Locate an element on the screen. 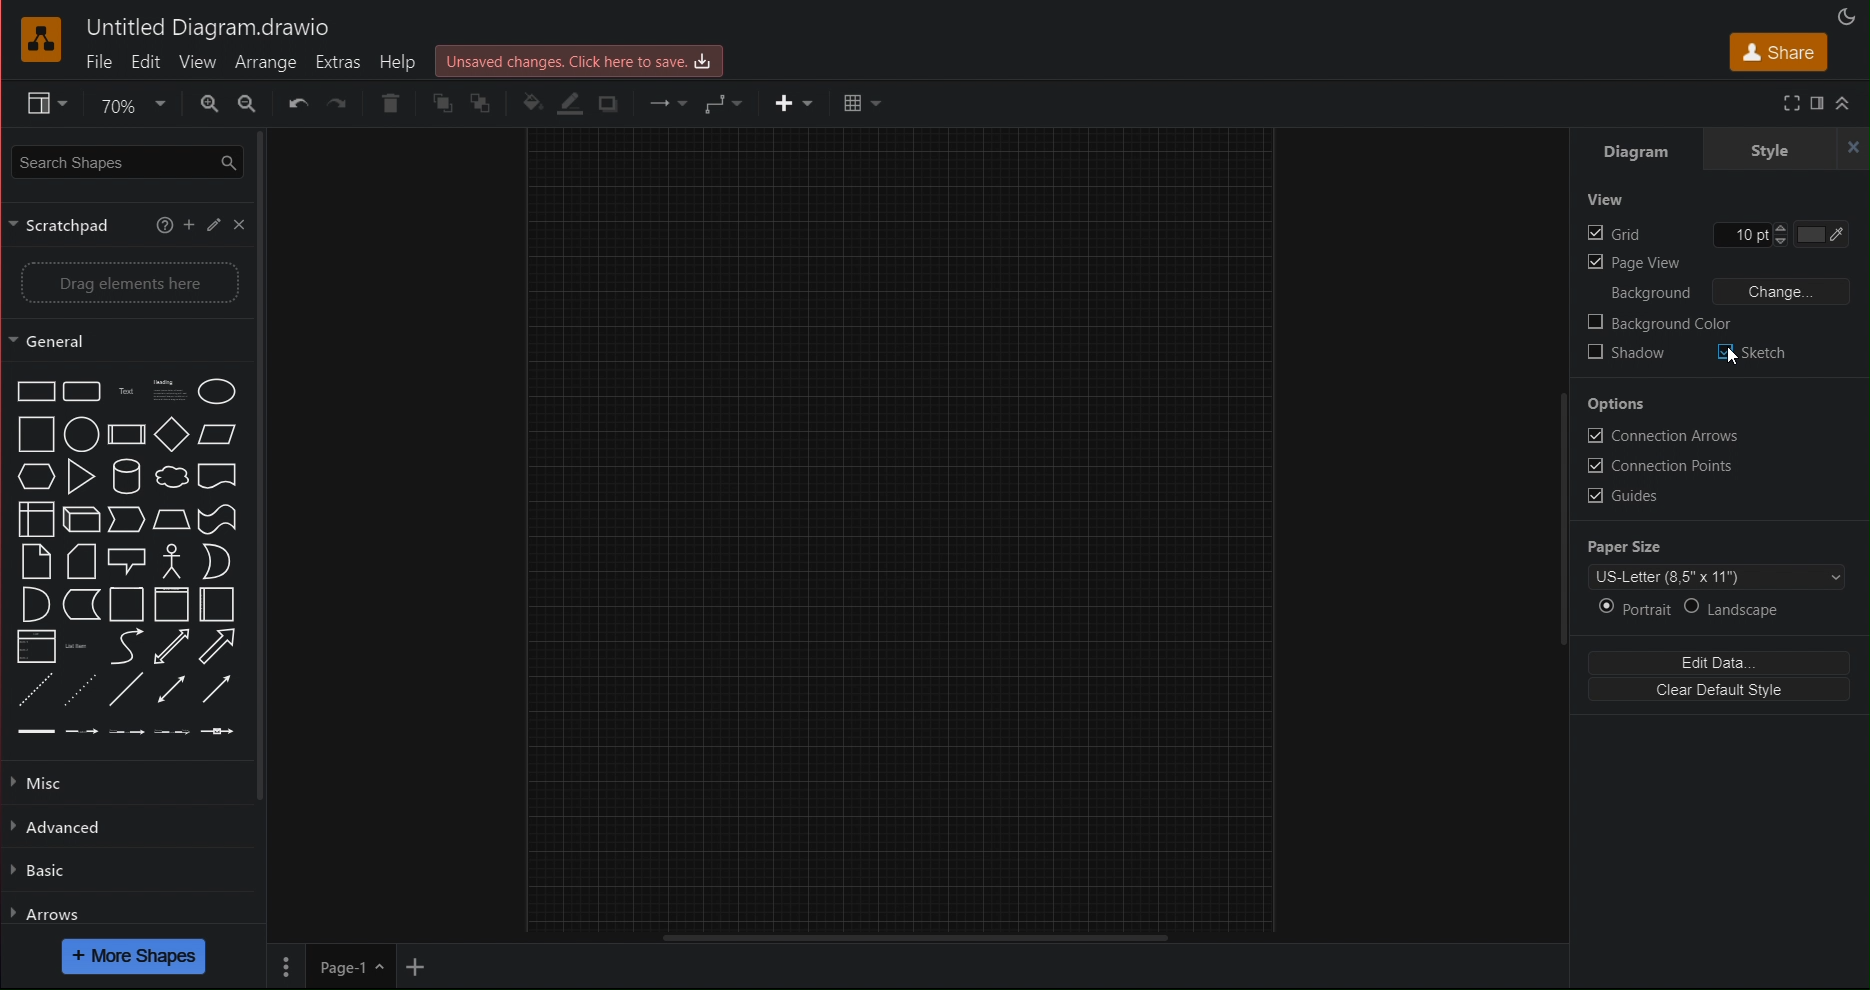 The width and height of the screenshot is (1870, 990). and is located at coordinates (36, 603).